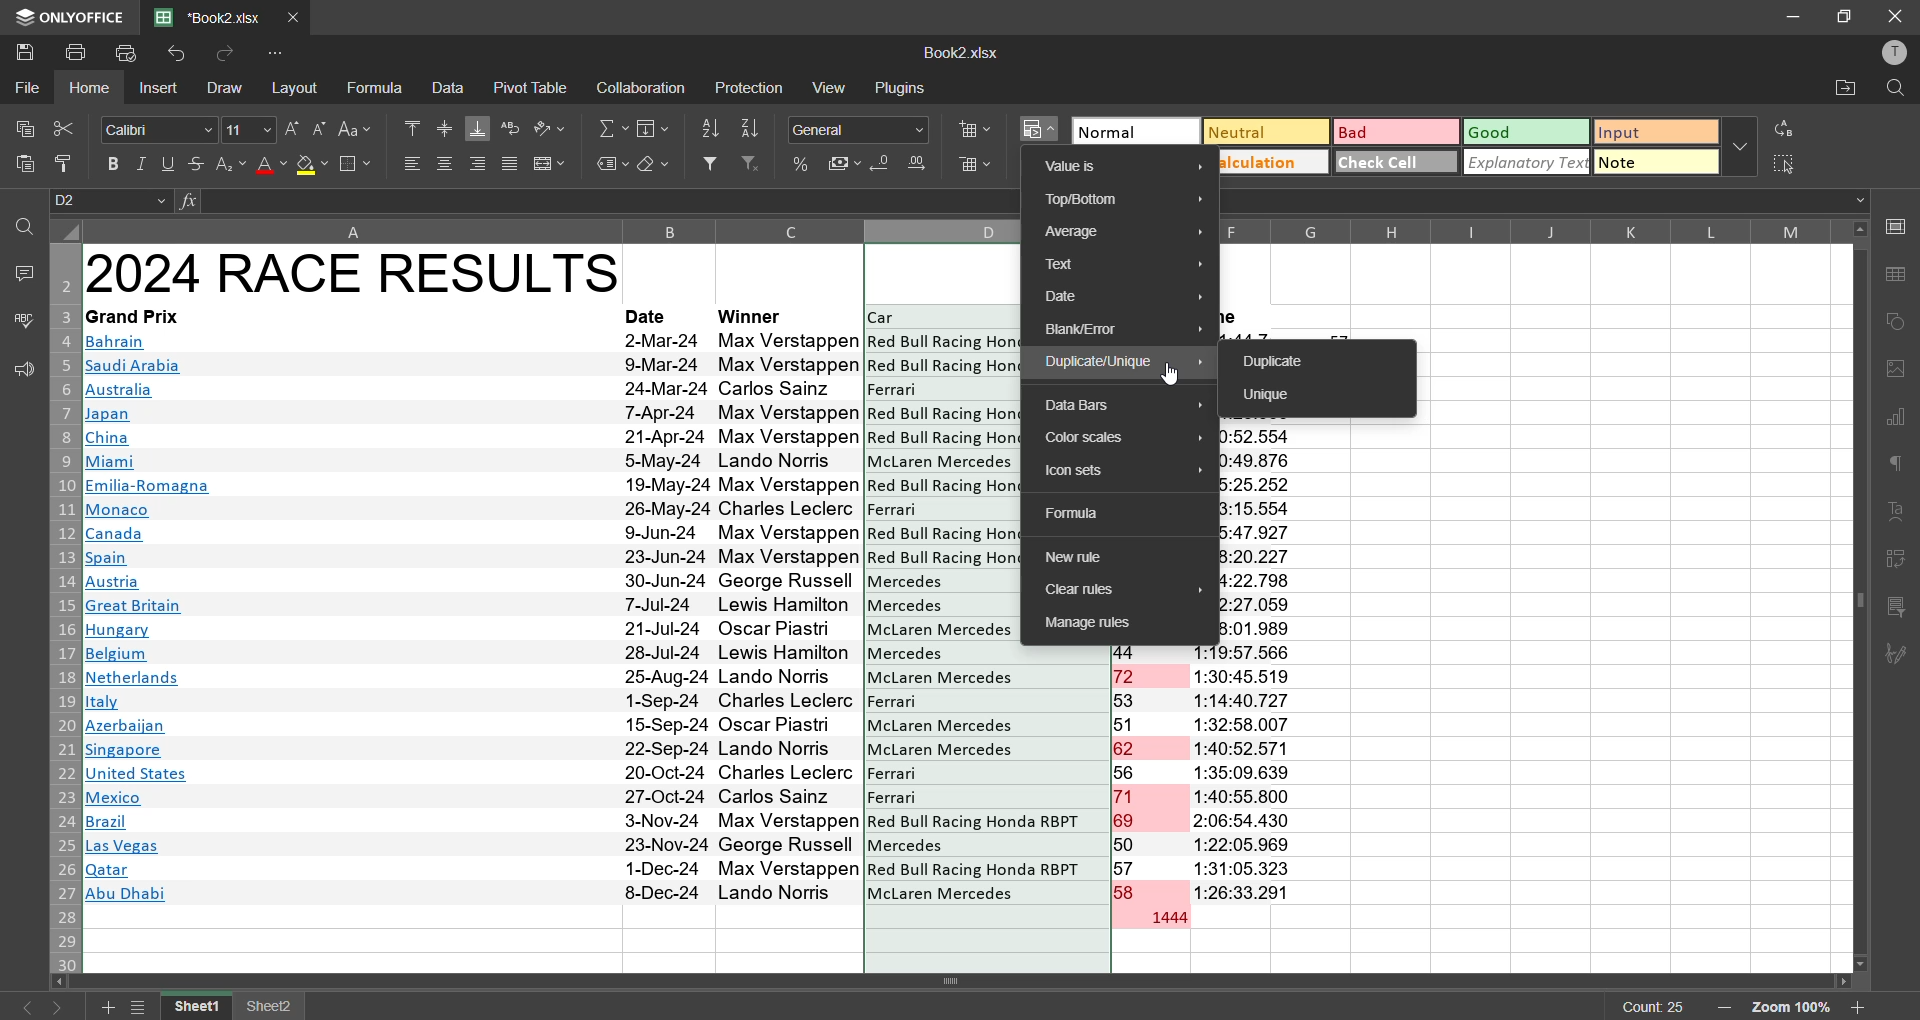  Describe the element at coordinates (355, 165) in the screenshot. I see `borders` at that location.